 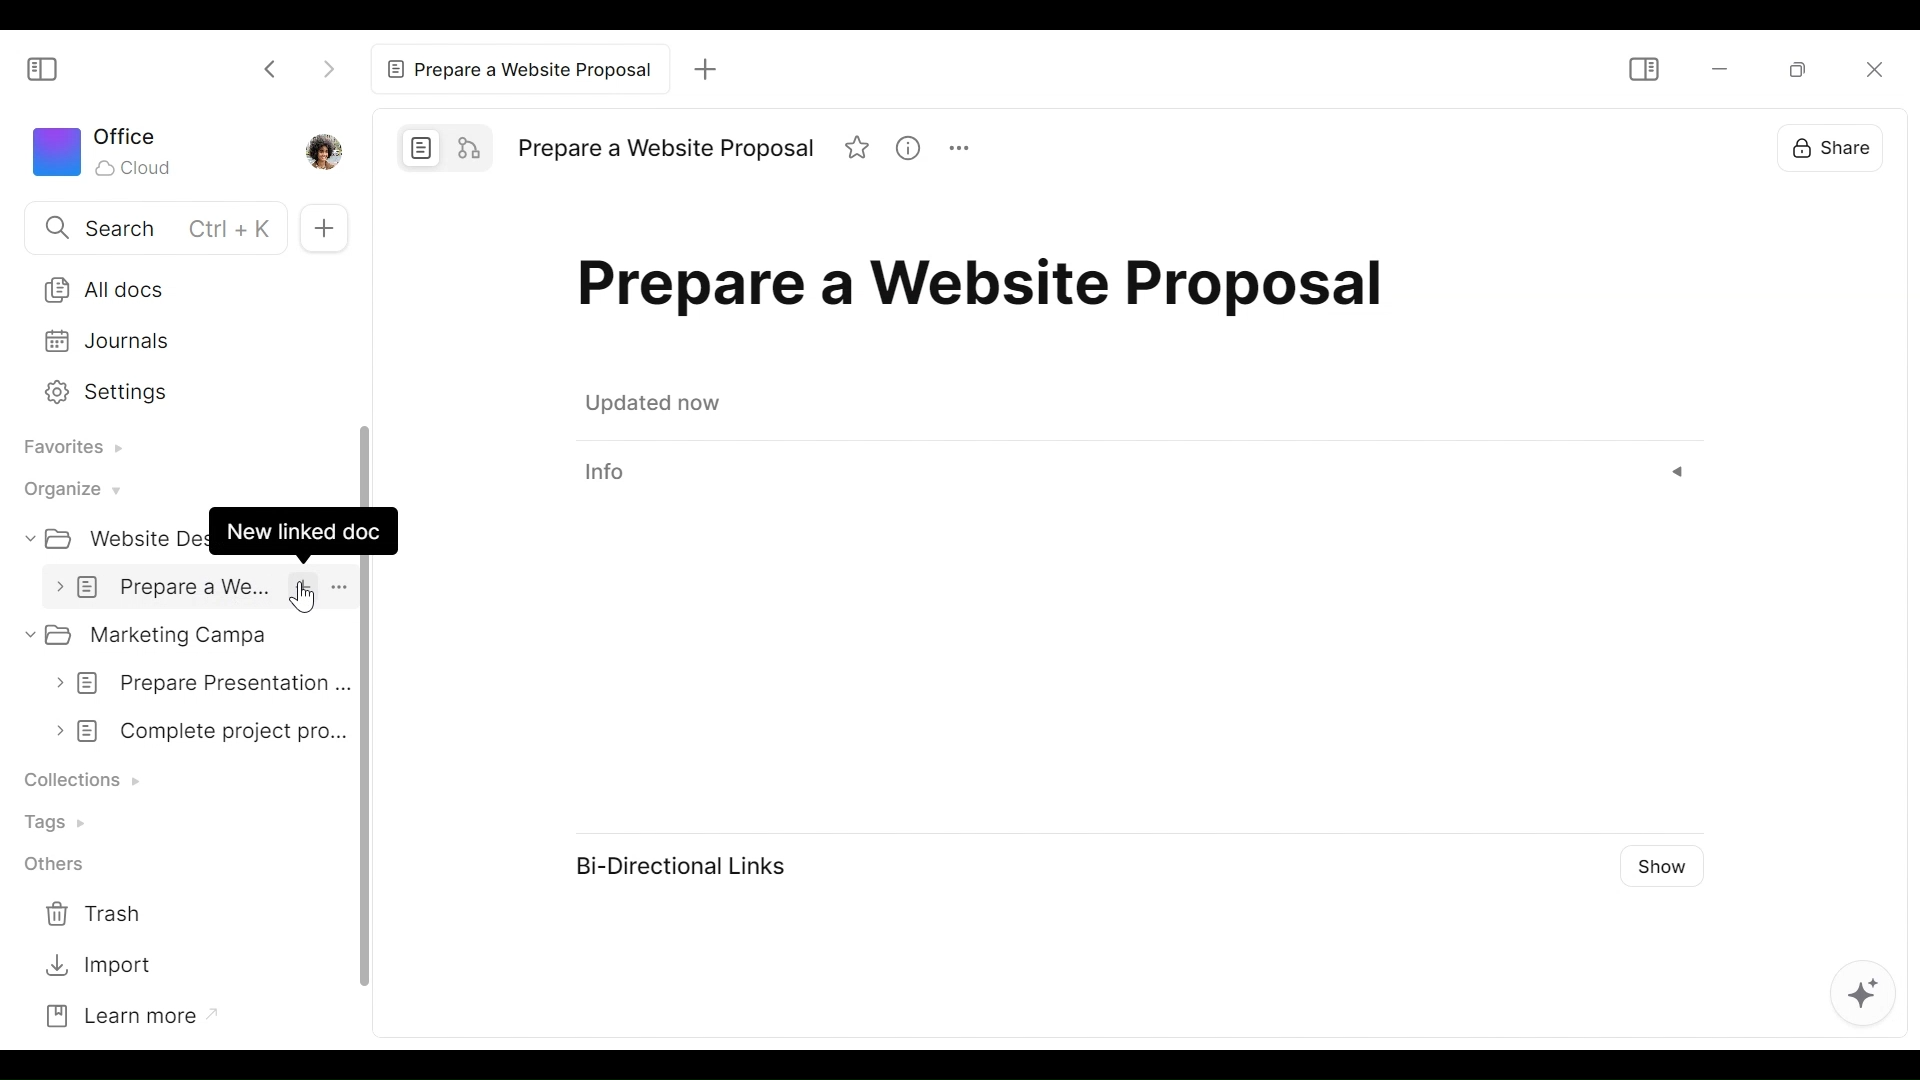 What do you see at coordinates (94, 967) in the screenshot?
I see `Import` at bounding box center [94, 967].